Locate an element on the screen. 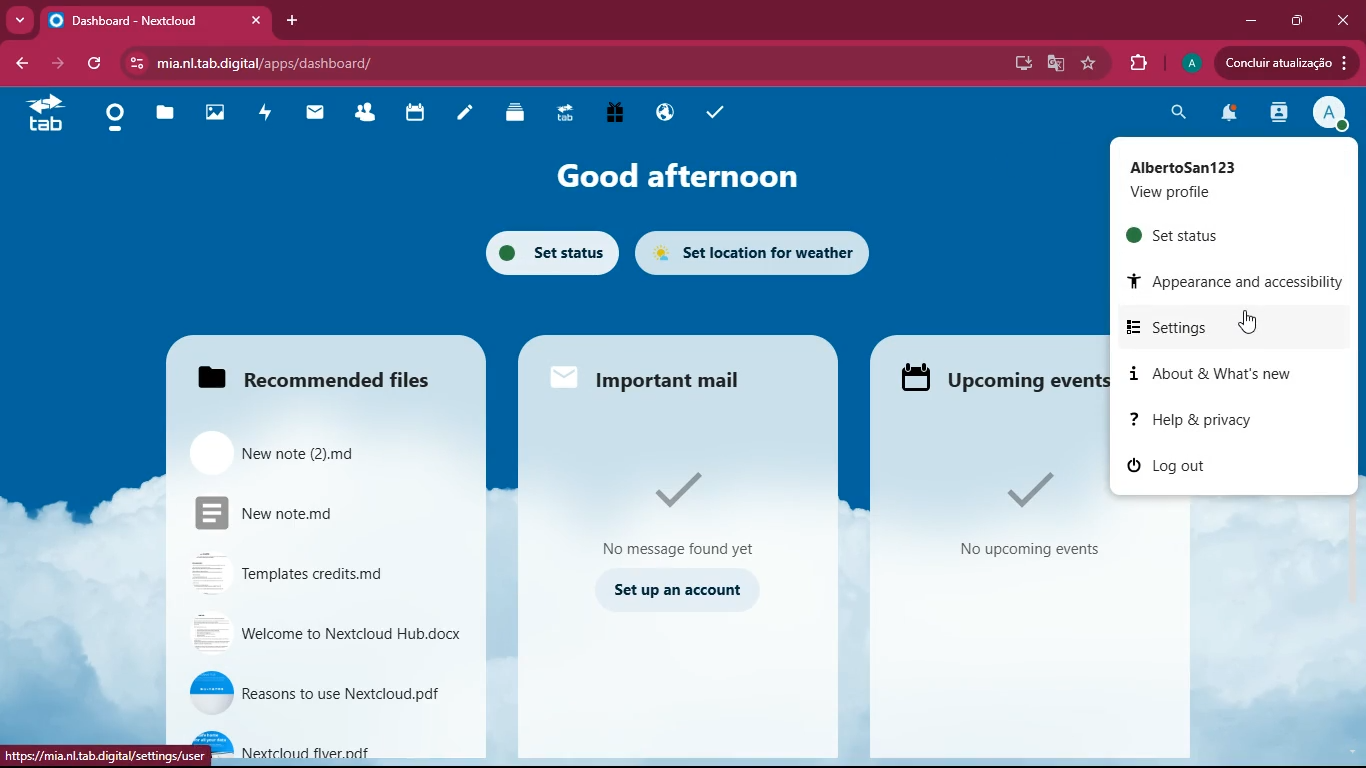  events is located at coordinates (1023, 515).